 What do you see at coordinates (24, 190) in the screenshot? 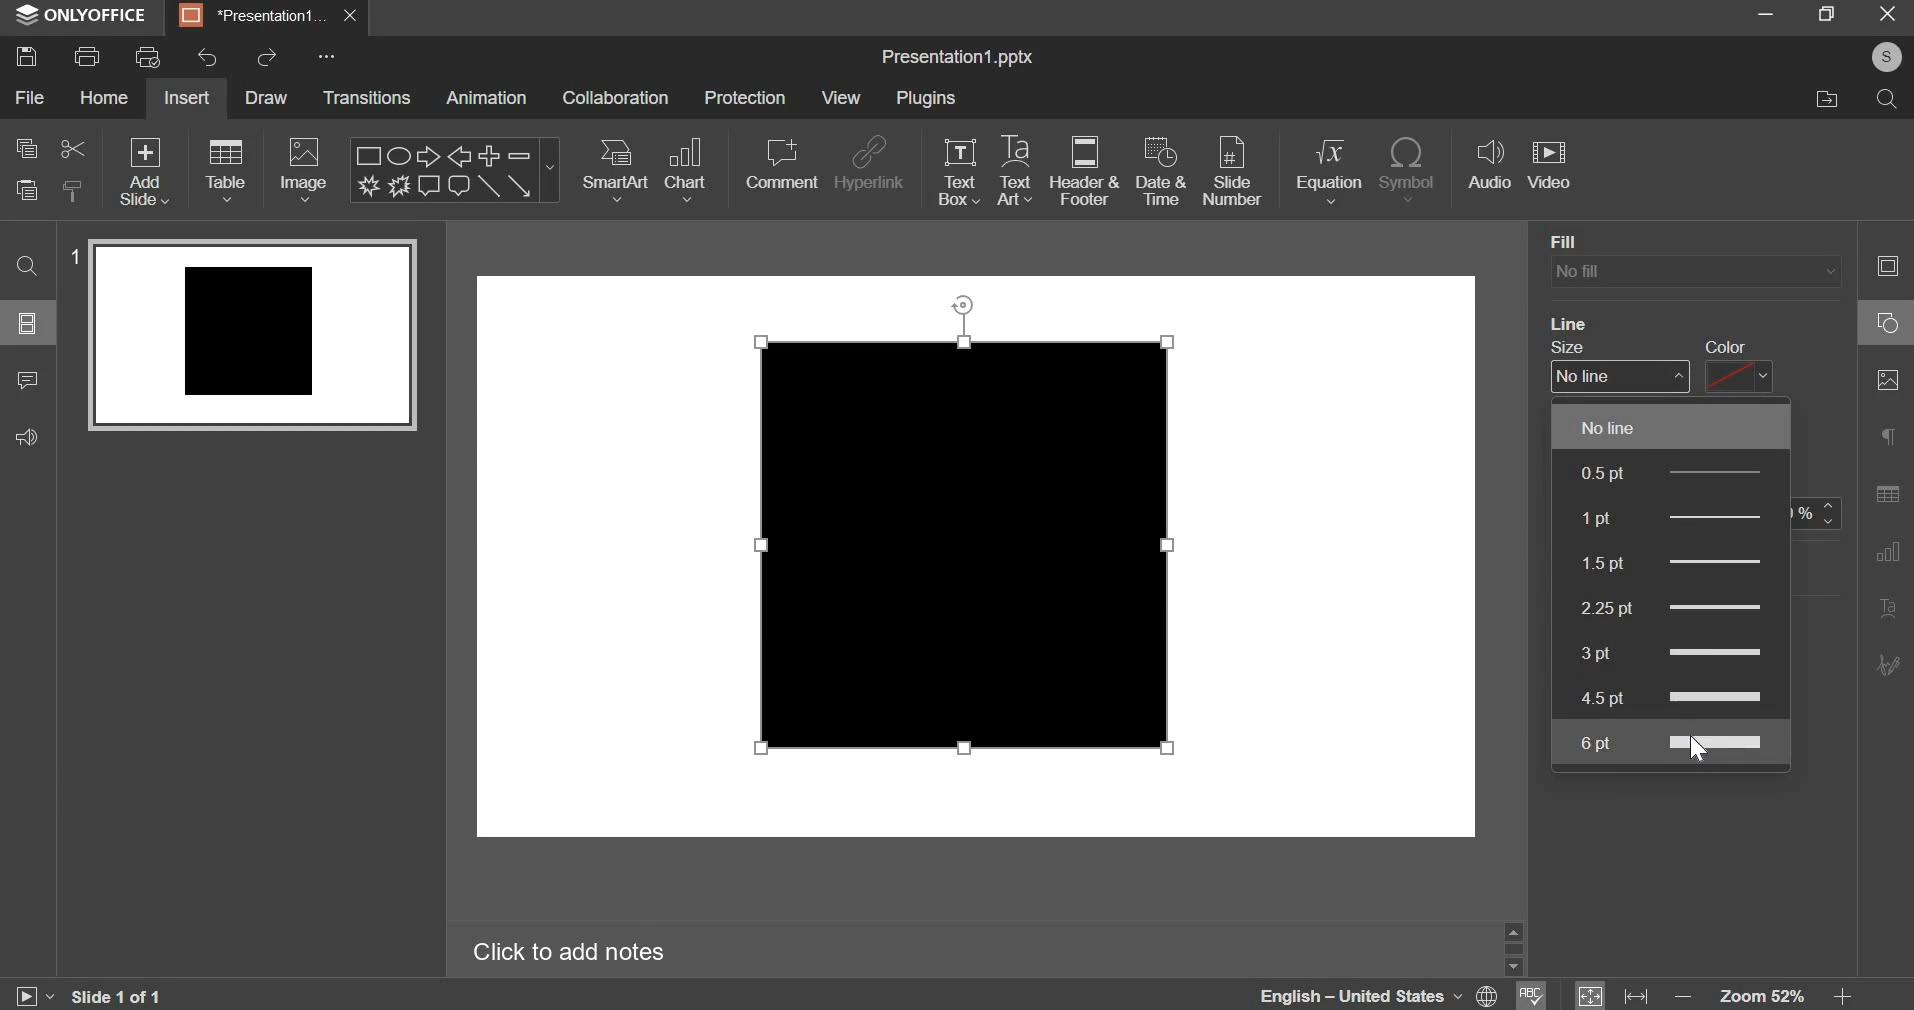
I see `paste` at bounding box center [24, 190].